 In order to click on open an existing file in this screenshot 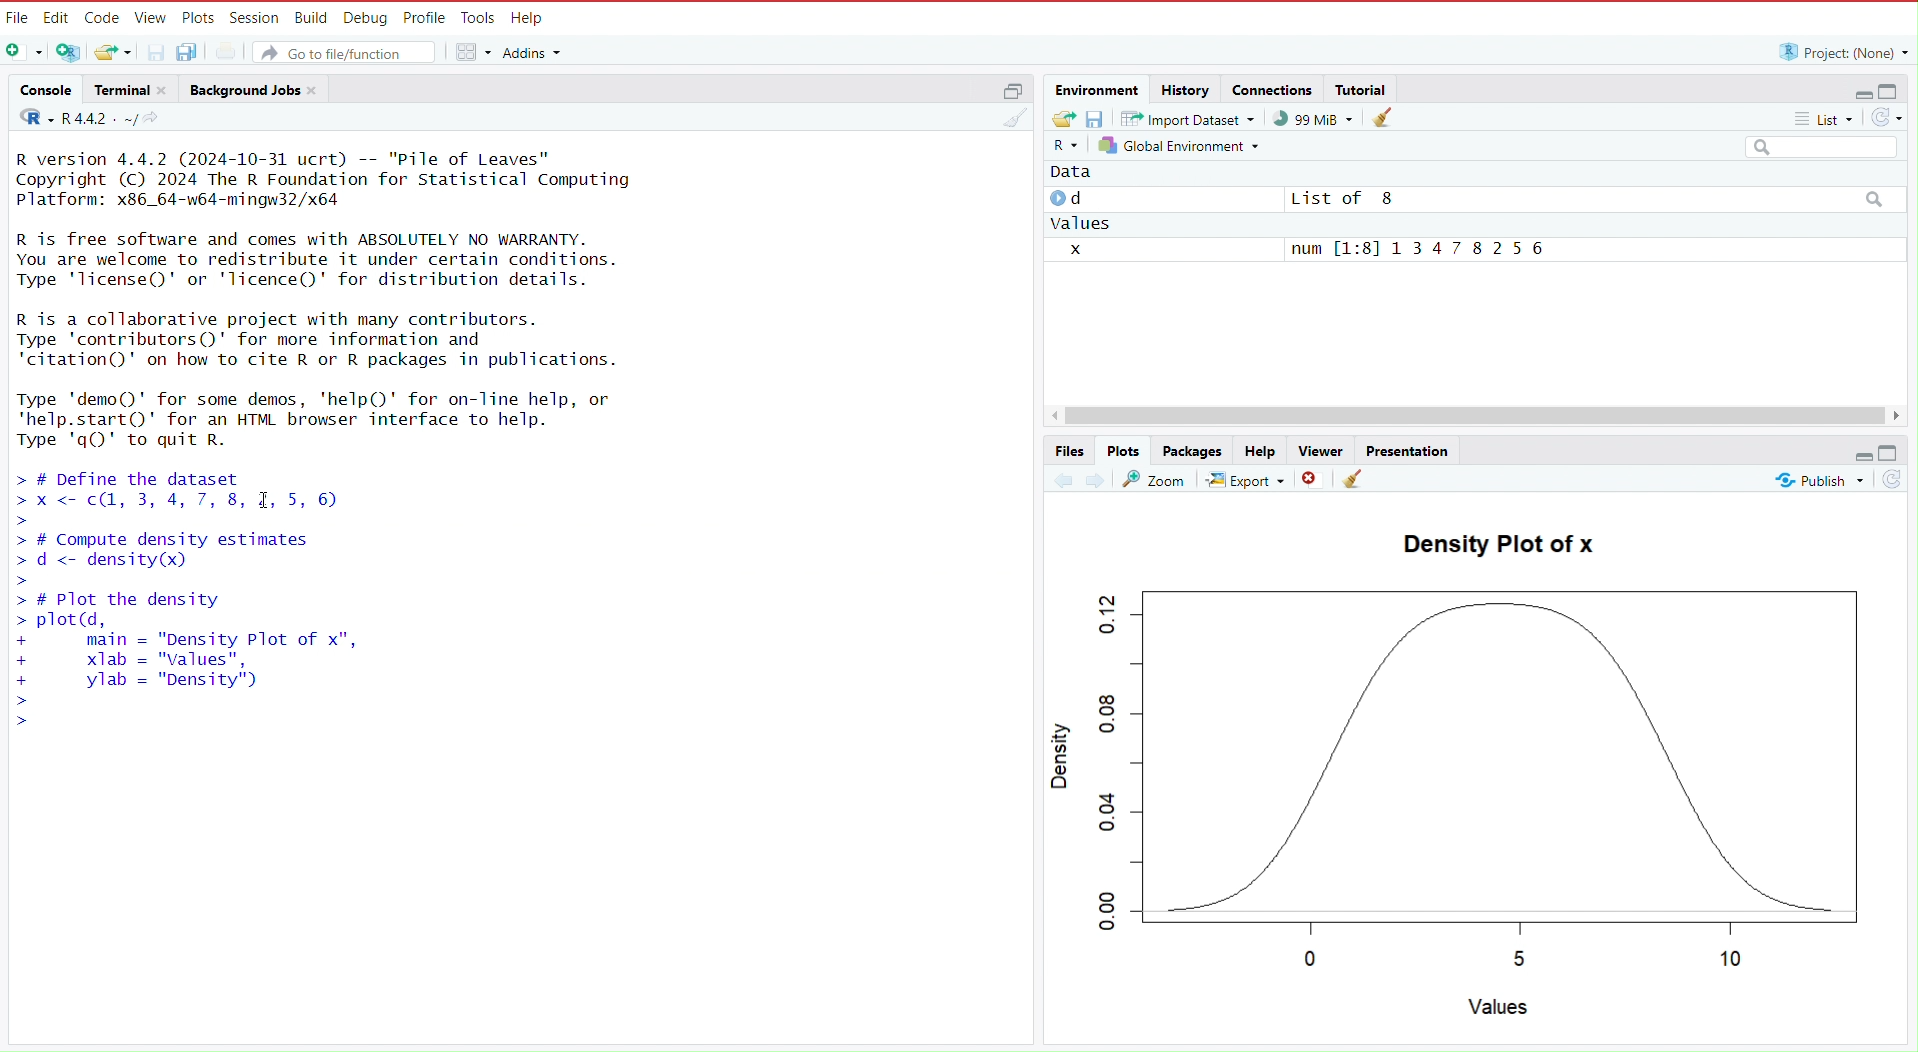, I will do `click(114, 53)`.